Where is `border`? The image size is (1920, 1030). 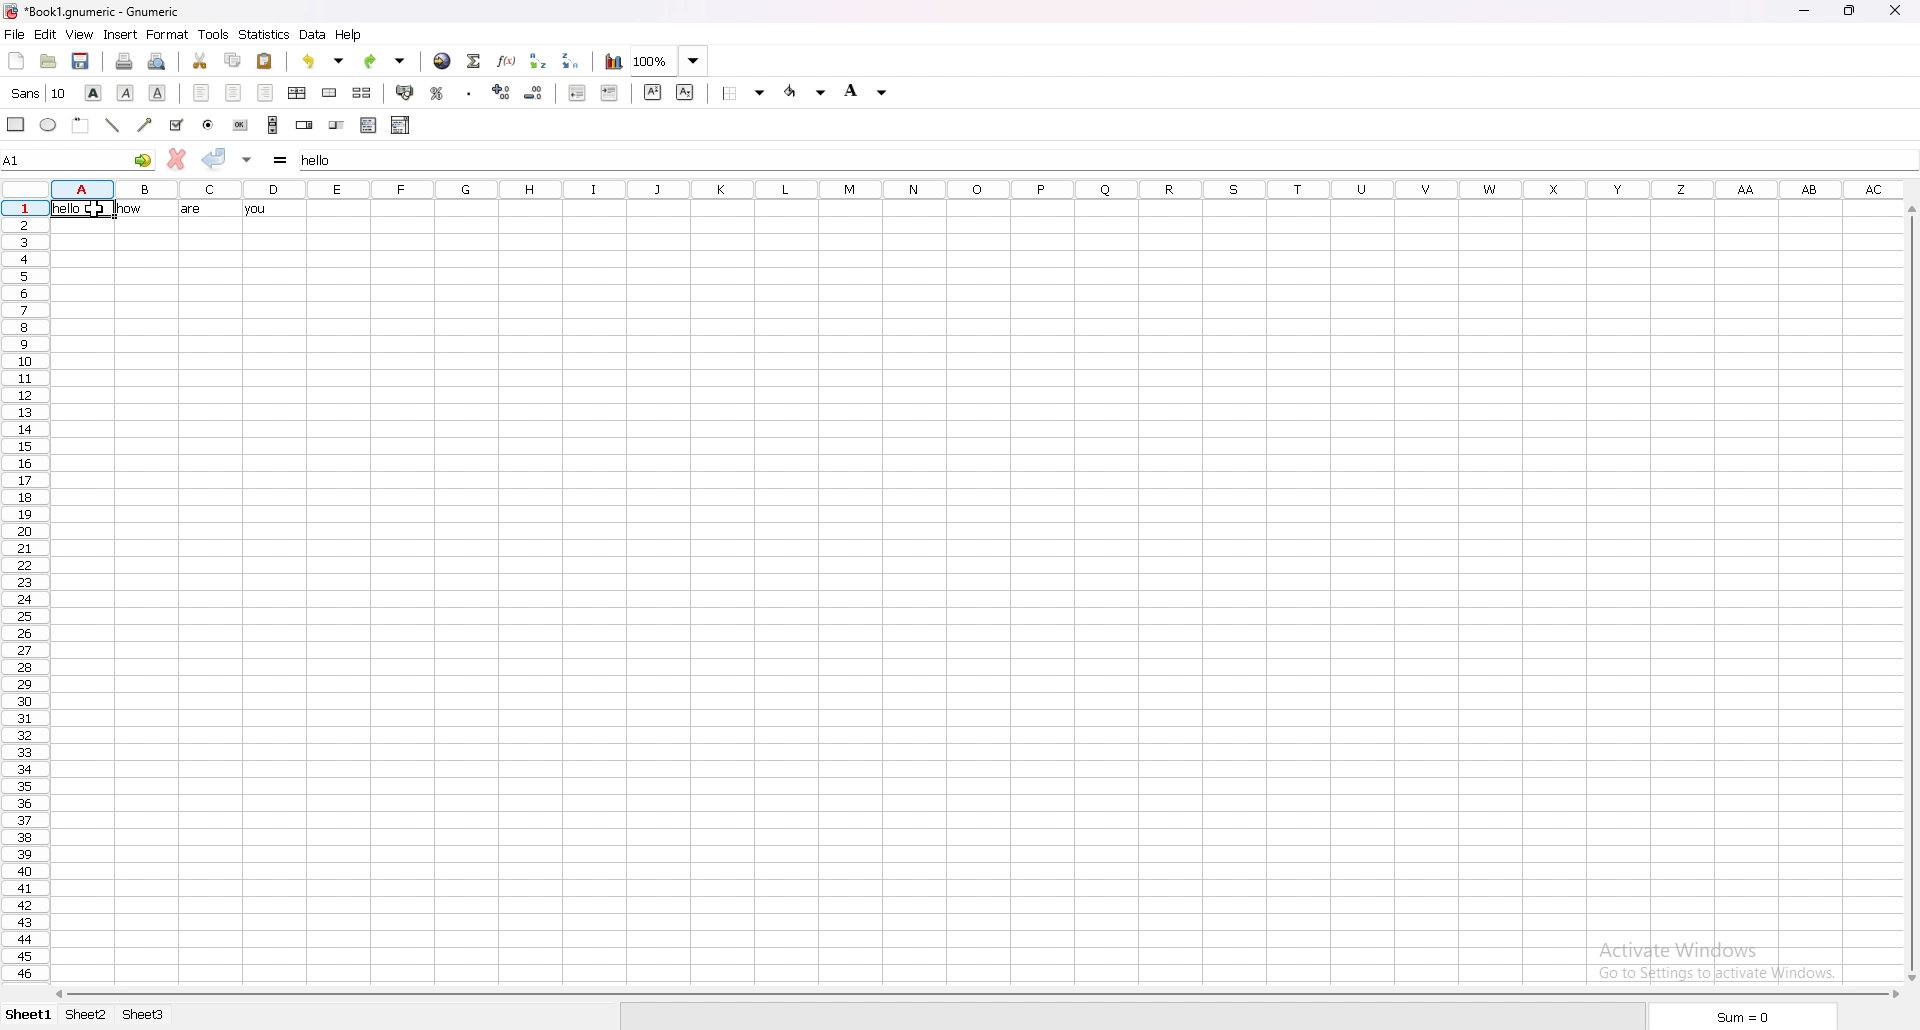 border is located at coordinates (744, 93).